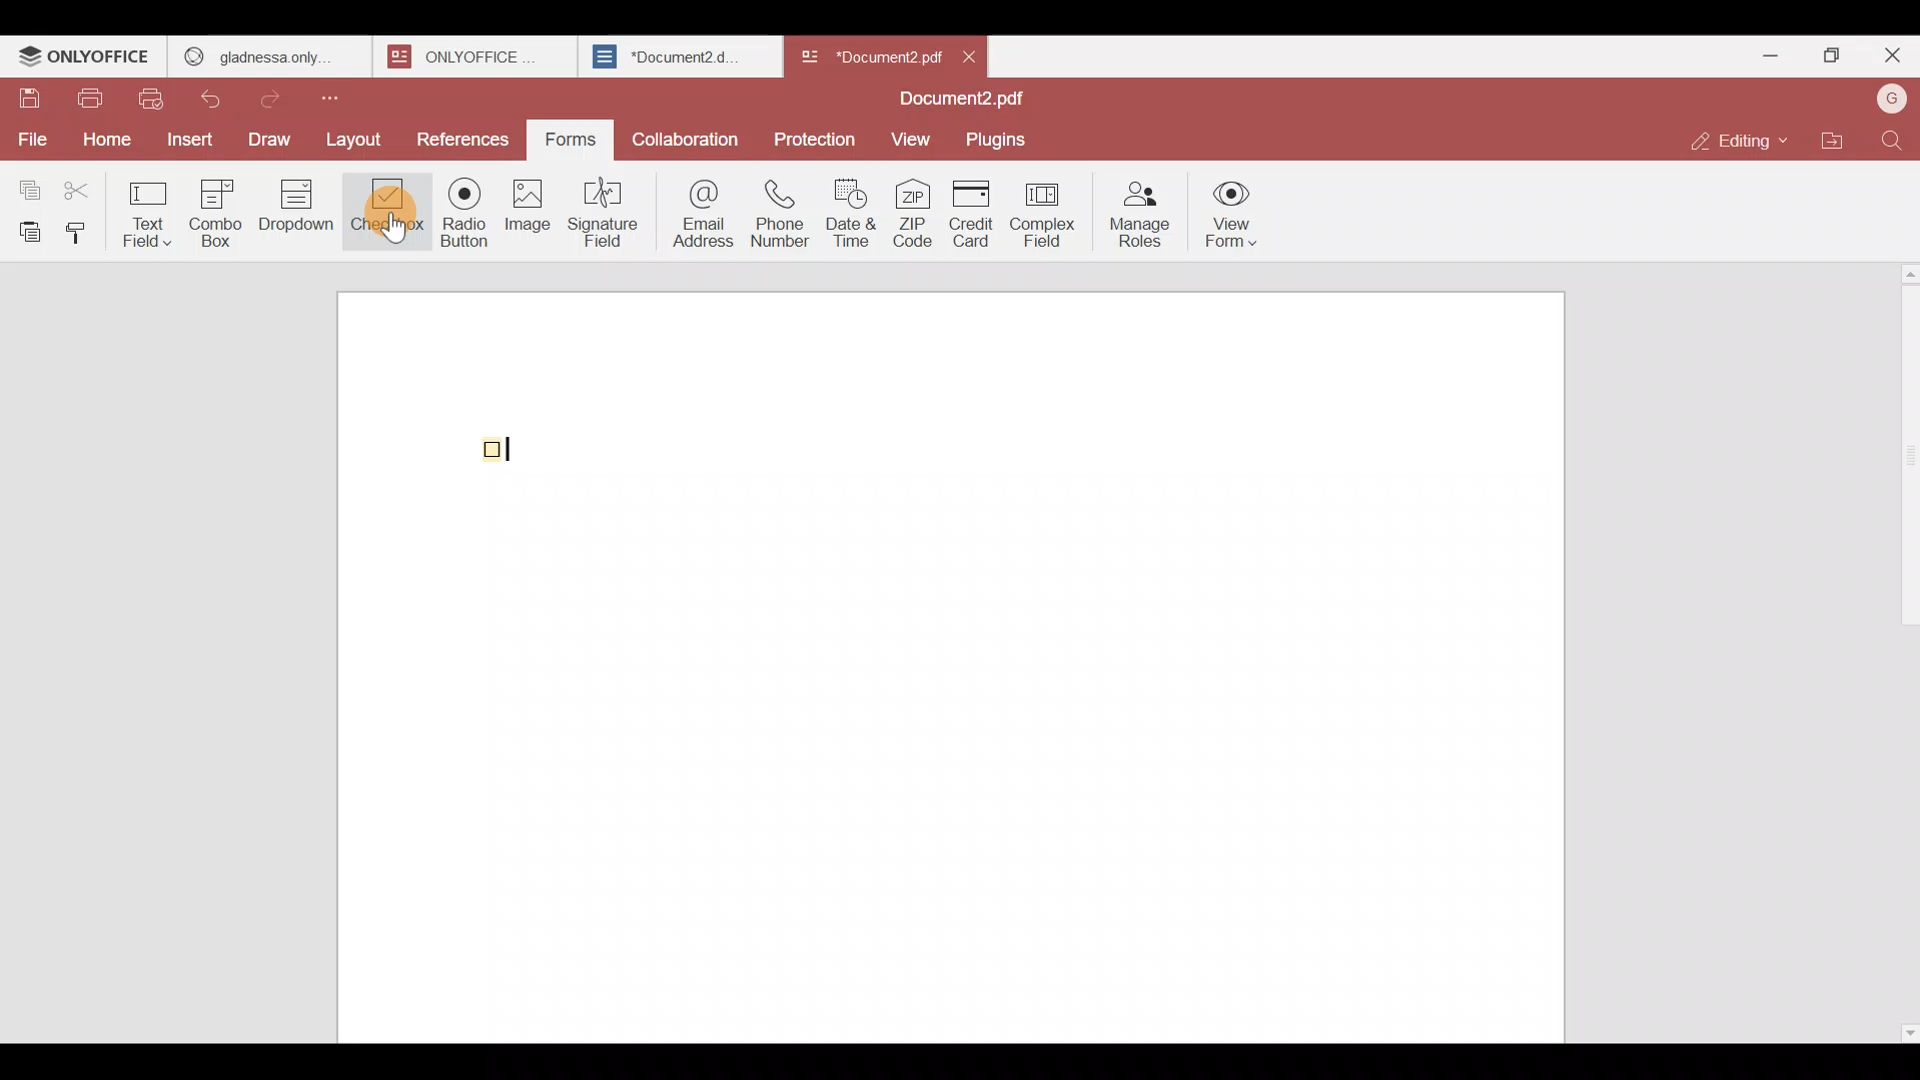 The width and height of the screenshot is (1920, 1080). I want to click on Radio, so click(458, 217).